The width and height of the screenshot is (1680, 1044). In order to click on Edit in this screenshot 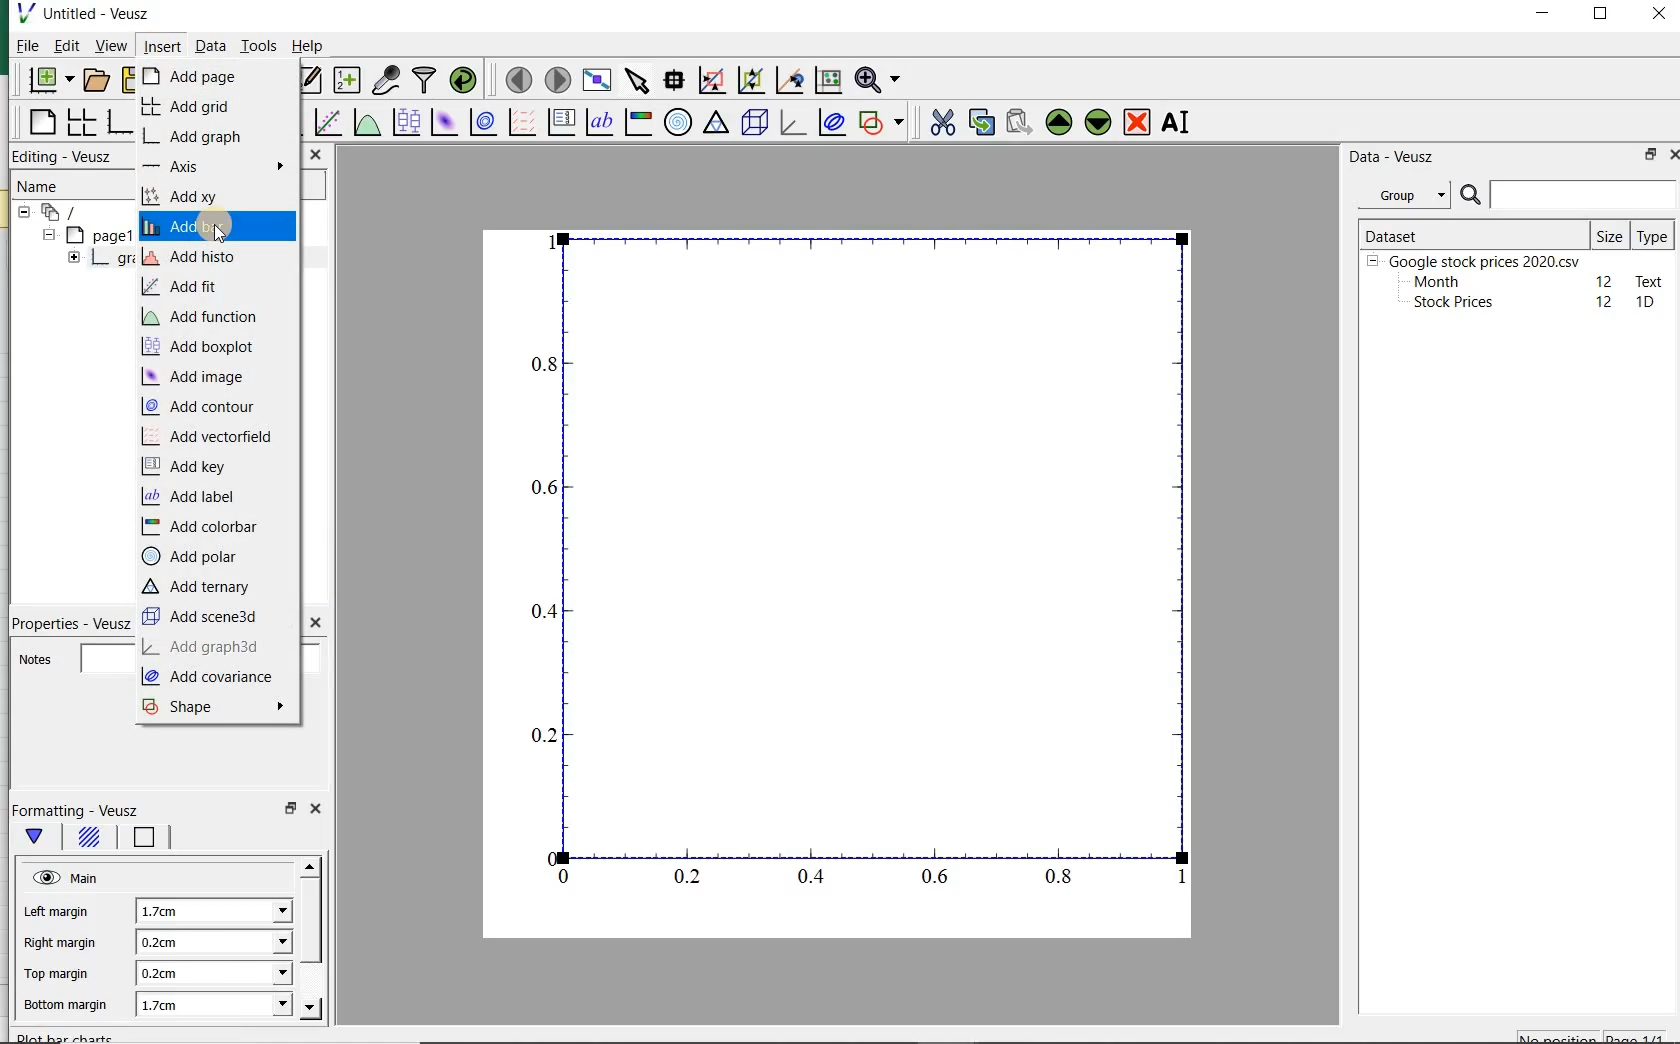, I will do `click(65, 45)`.